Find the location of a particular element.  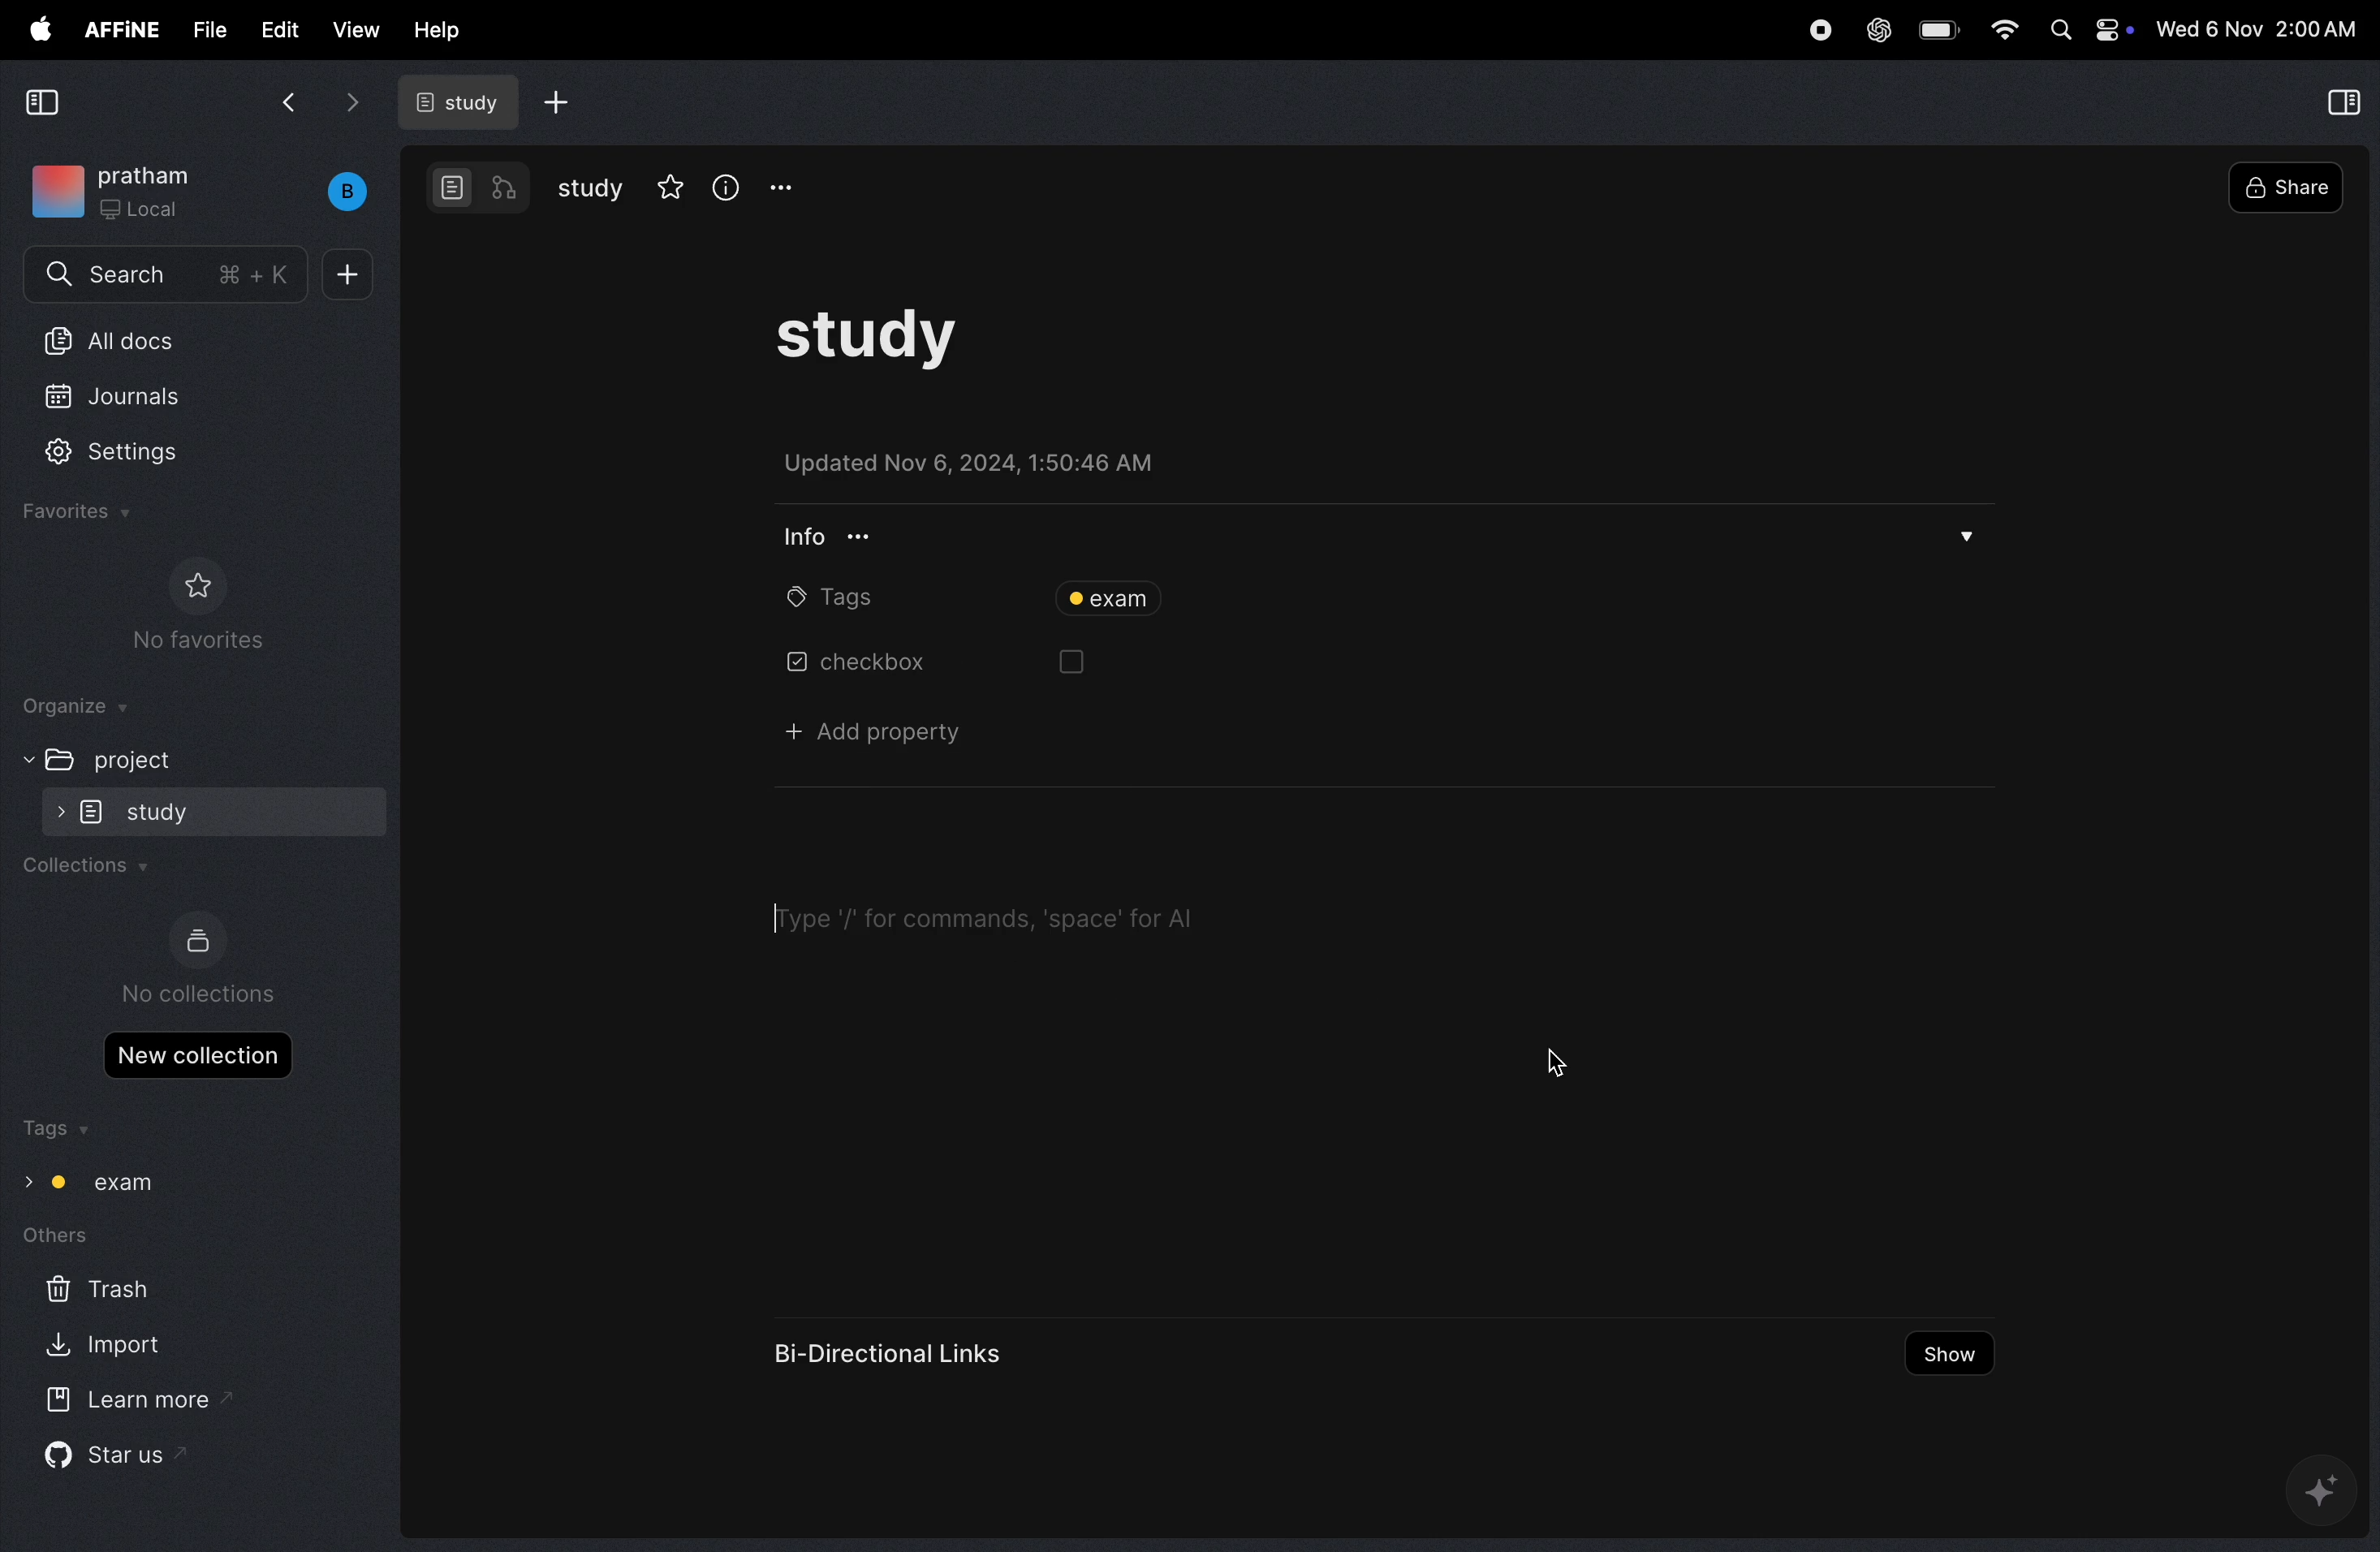

apple menu is located at coordinates (42, 32).